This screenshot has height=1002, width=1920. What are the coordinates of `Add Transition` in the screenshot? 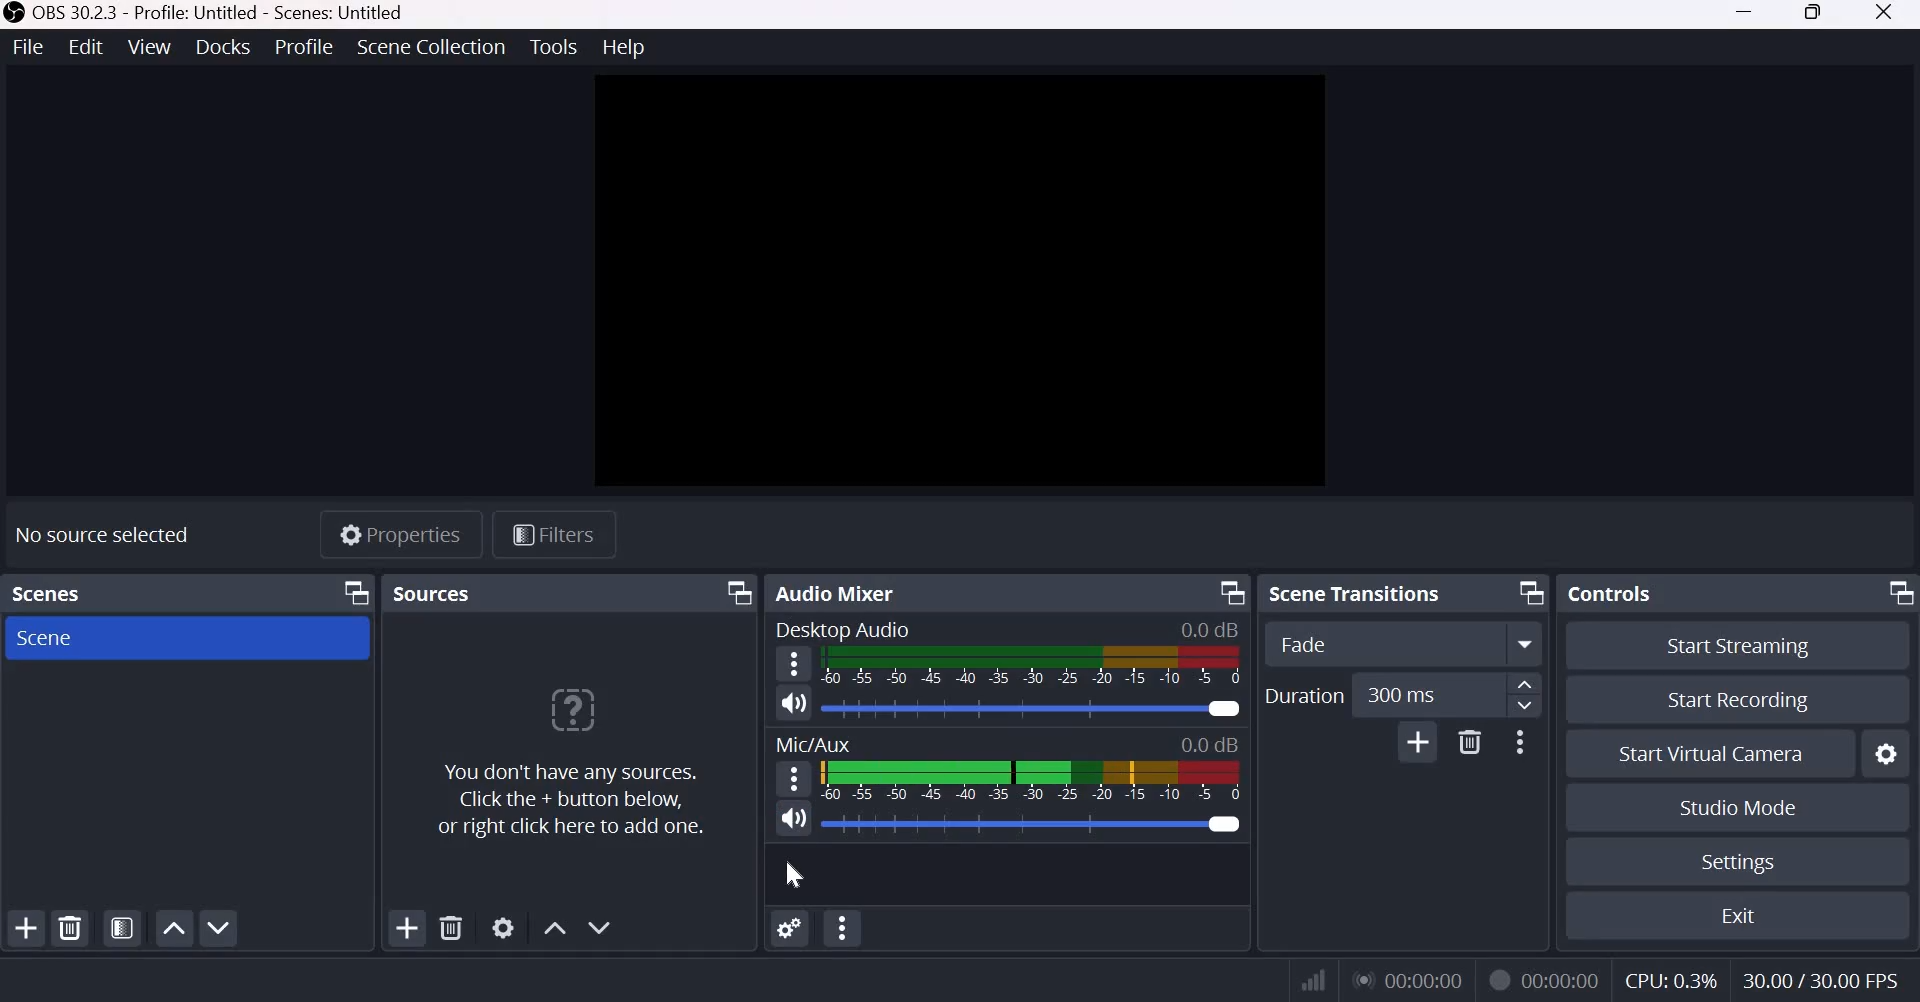 It's located at (1419, 743).